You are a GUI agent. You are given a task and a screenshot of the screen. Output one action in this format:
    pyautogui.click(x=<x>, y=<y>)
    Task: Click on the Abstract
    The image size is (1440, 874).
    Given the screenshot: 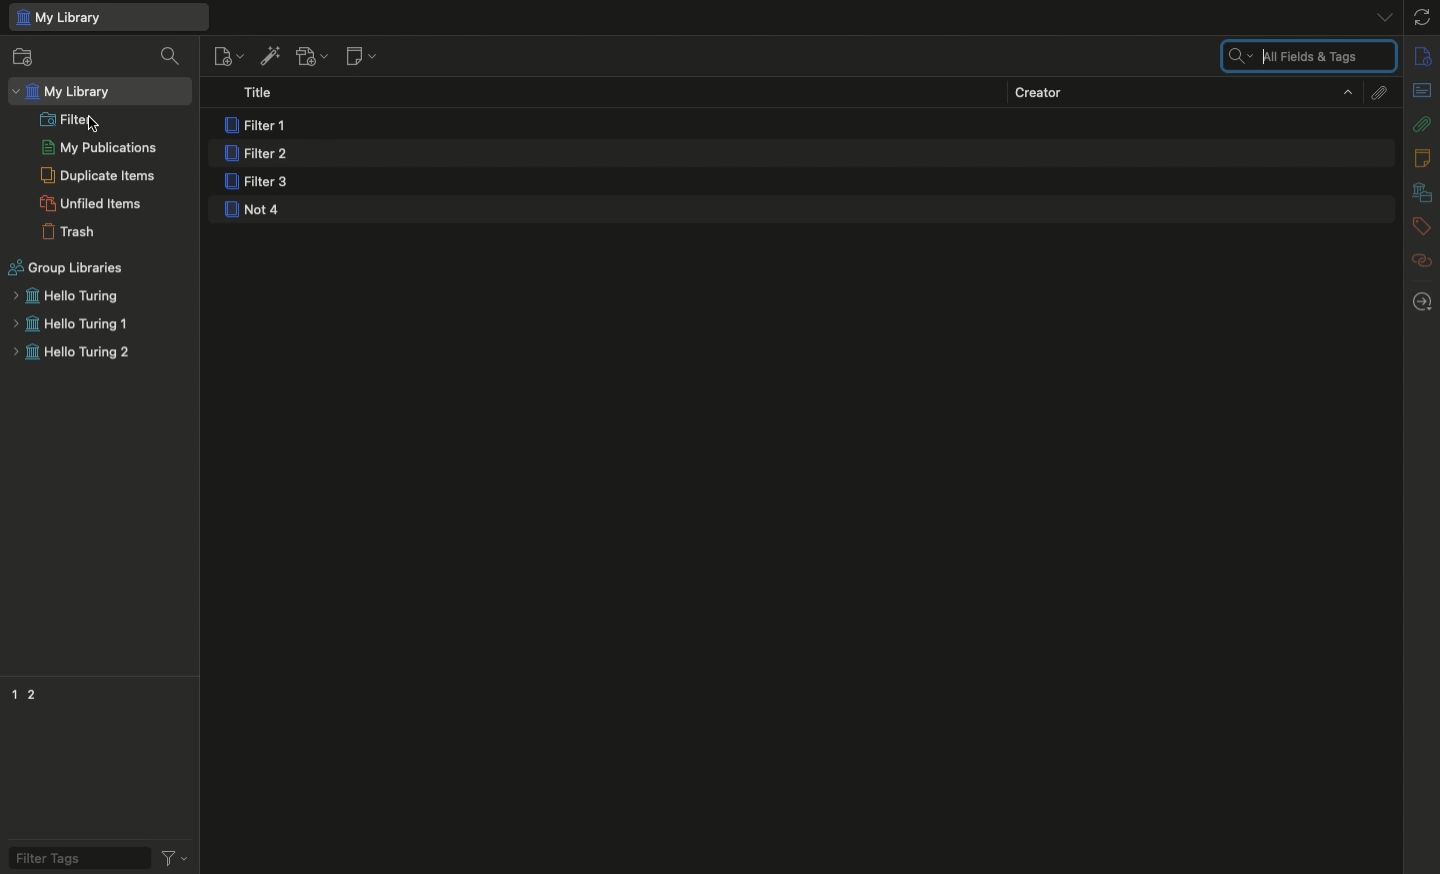 What is the action you would take?
    pyautogui.click(x=1421, y=92)
    